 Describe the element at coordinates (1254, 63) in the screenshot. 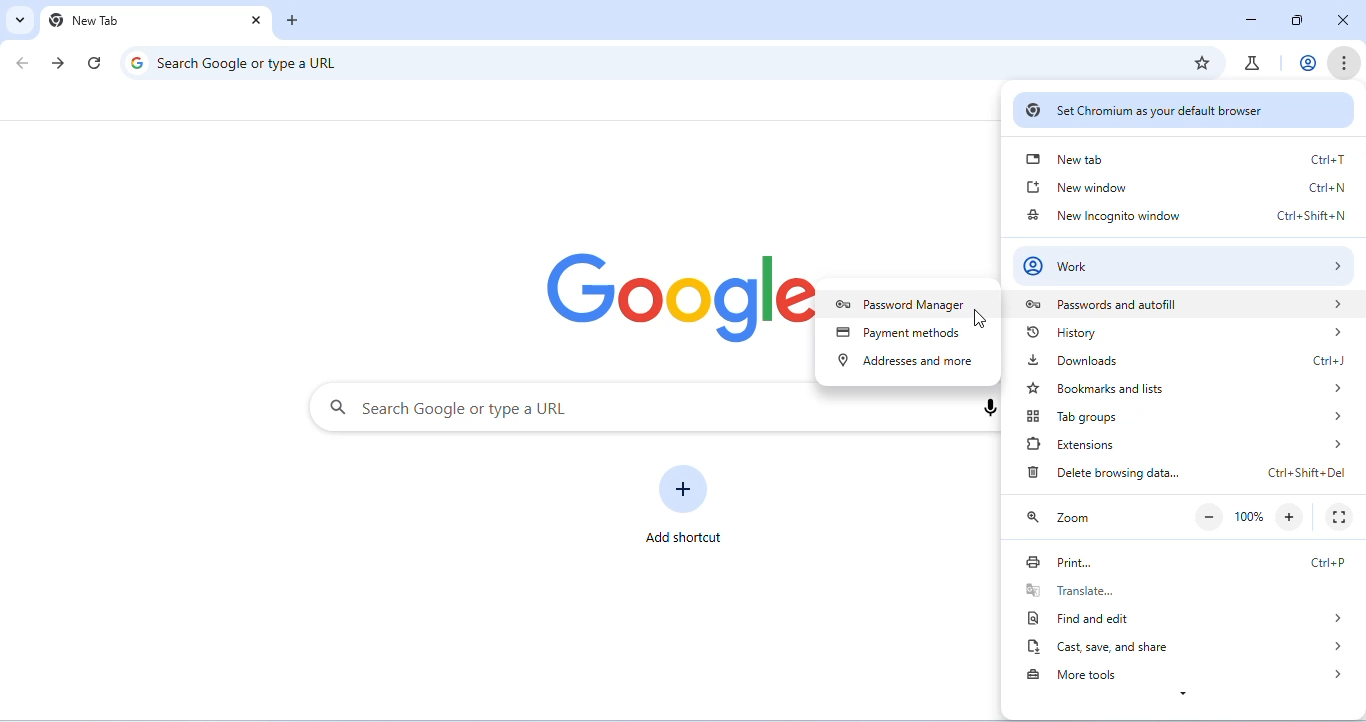

I see `chrome labs` at that location.